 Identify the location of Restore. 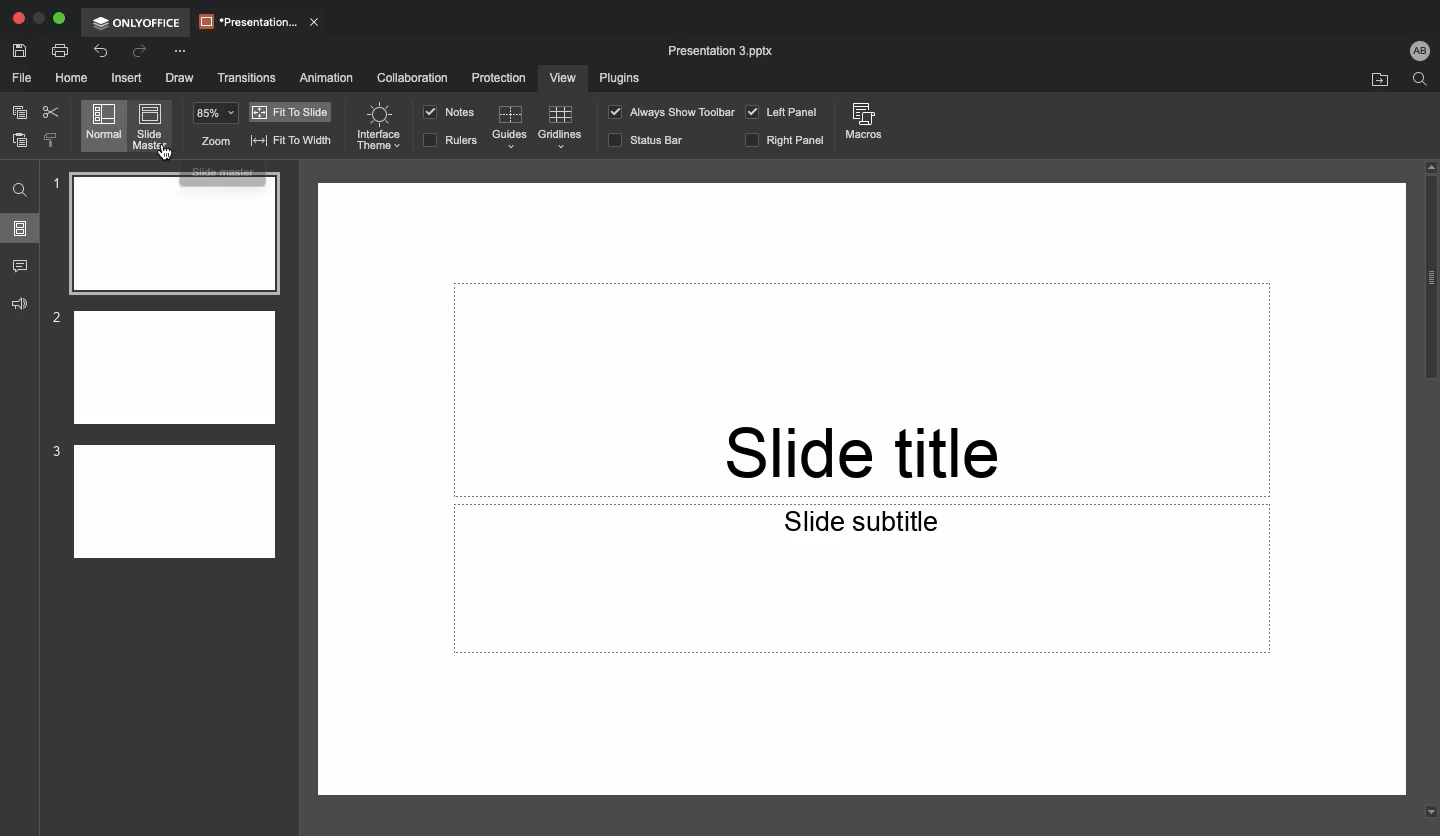
(38, 20).